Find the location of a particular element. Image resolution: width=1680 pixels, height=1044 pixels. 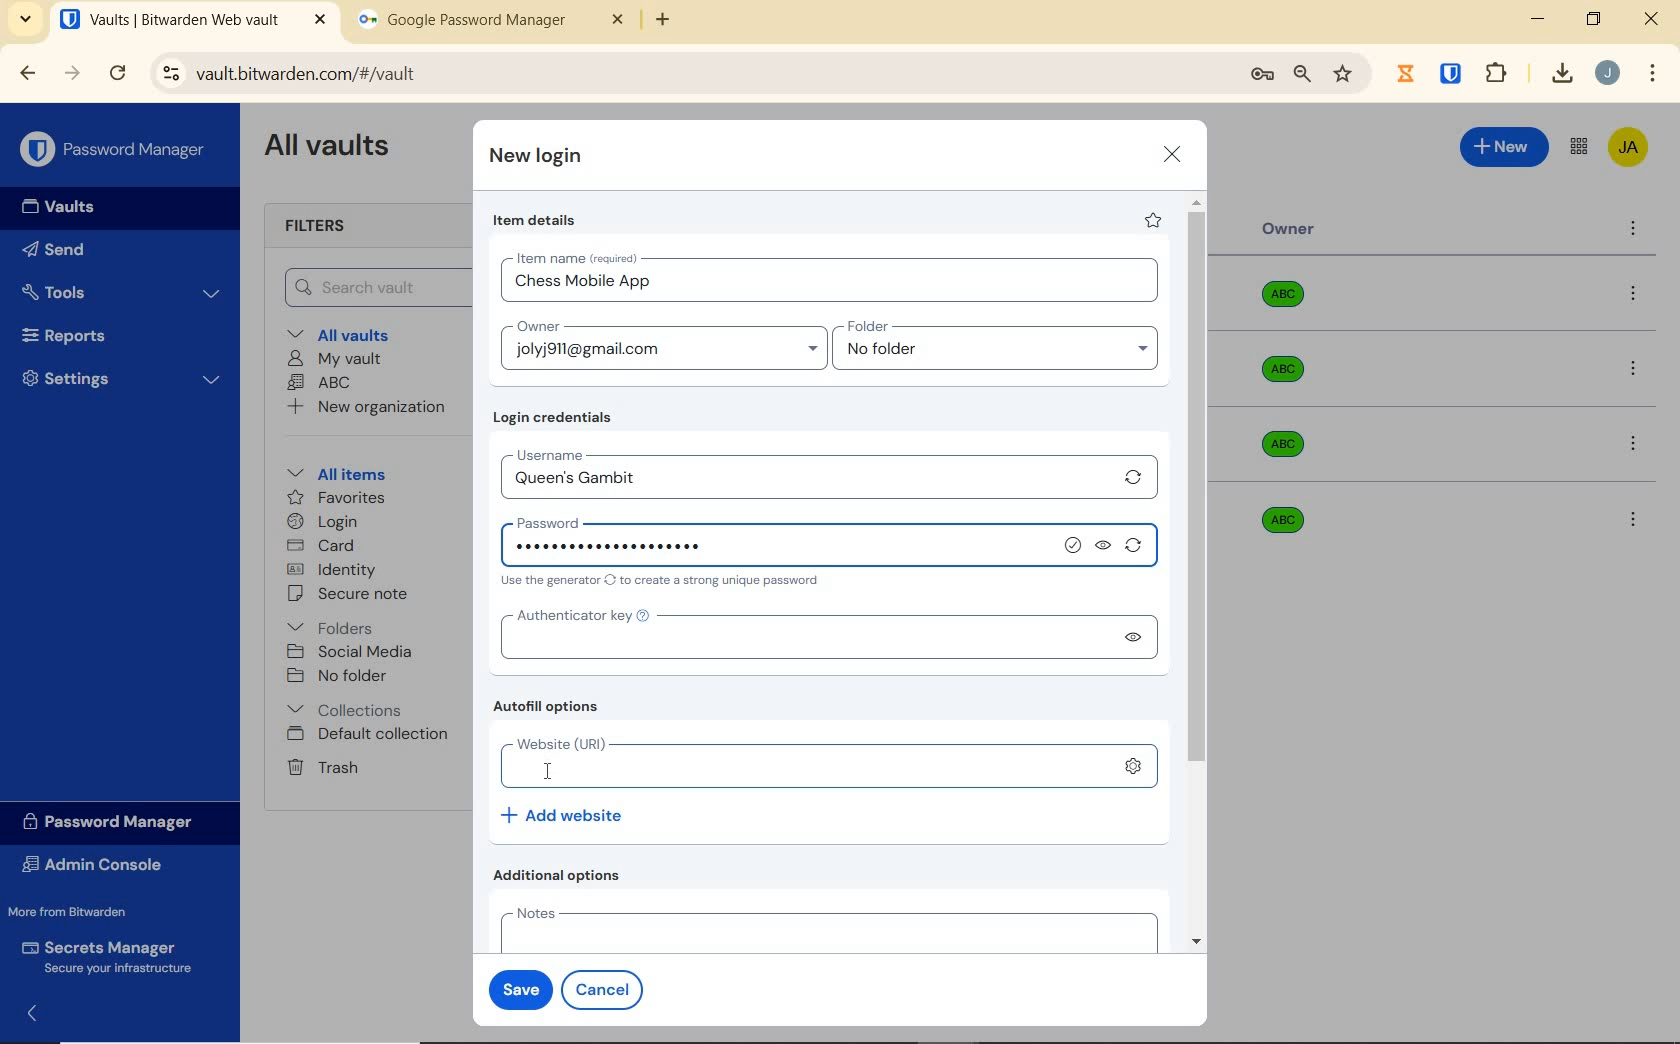

Folders is located at coordinates (334, 624).